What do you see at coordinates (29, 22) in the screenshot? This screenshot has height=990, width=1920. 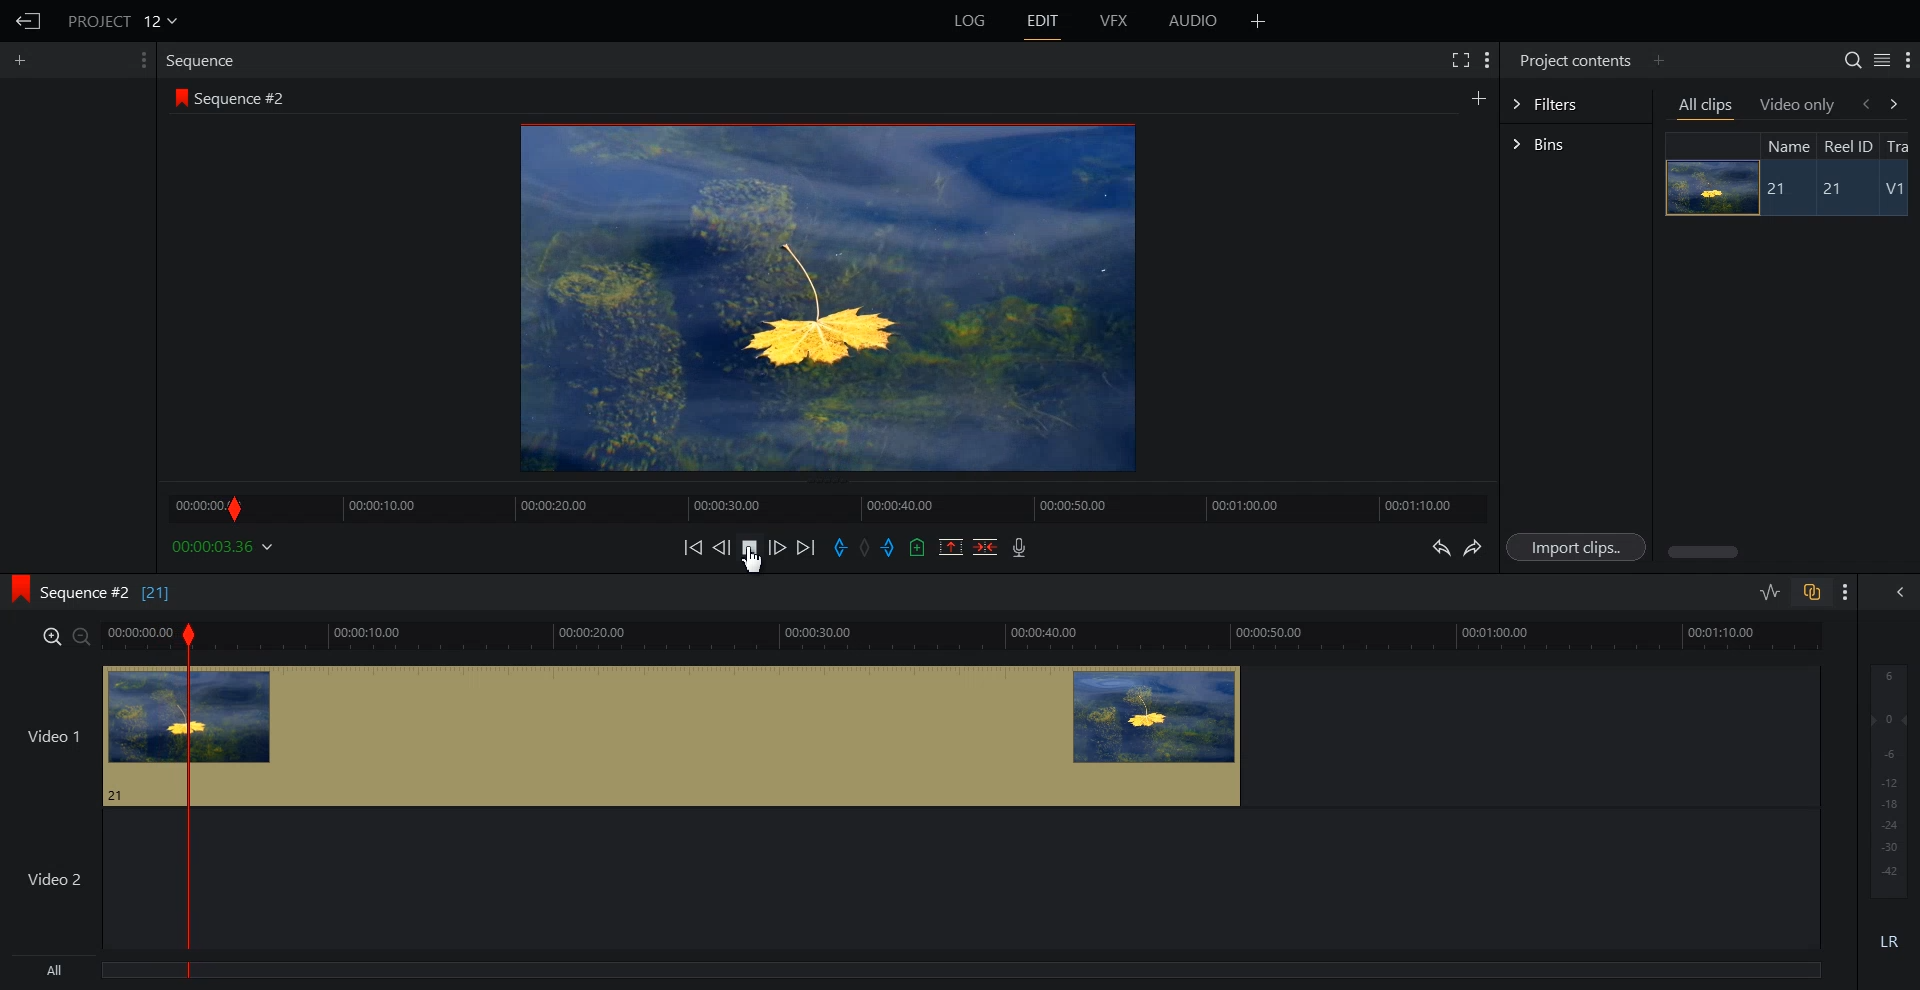 I see `Go Back` at bounding box center [29, 22].